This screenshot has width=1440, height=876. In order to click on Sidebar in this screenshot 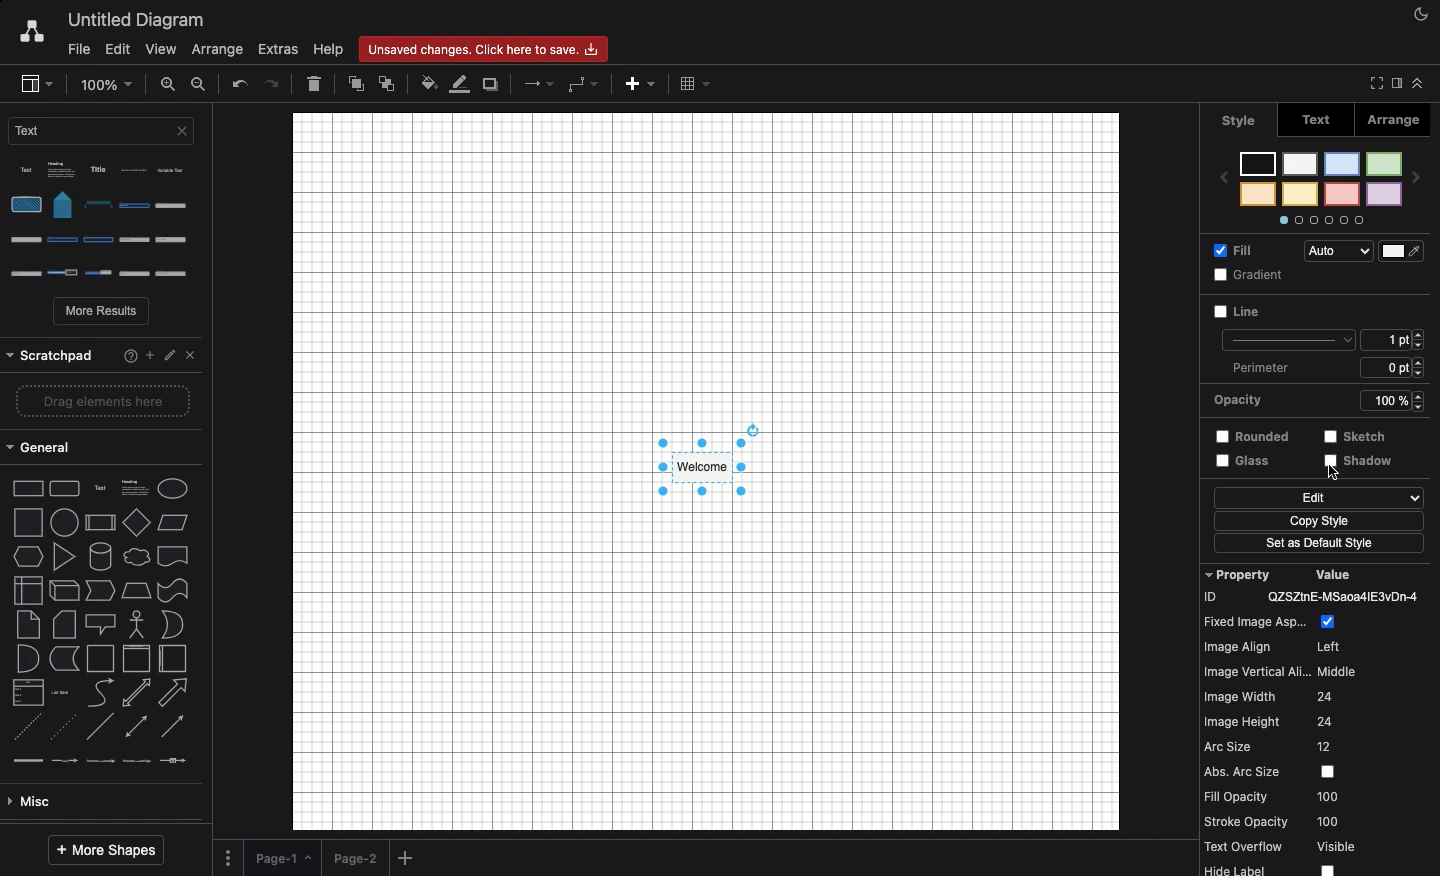, I will do `click(1394, 84)`.